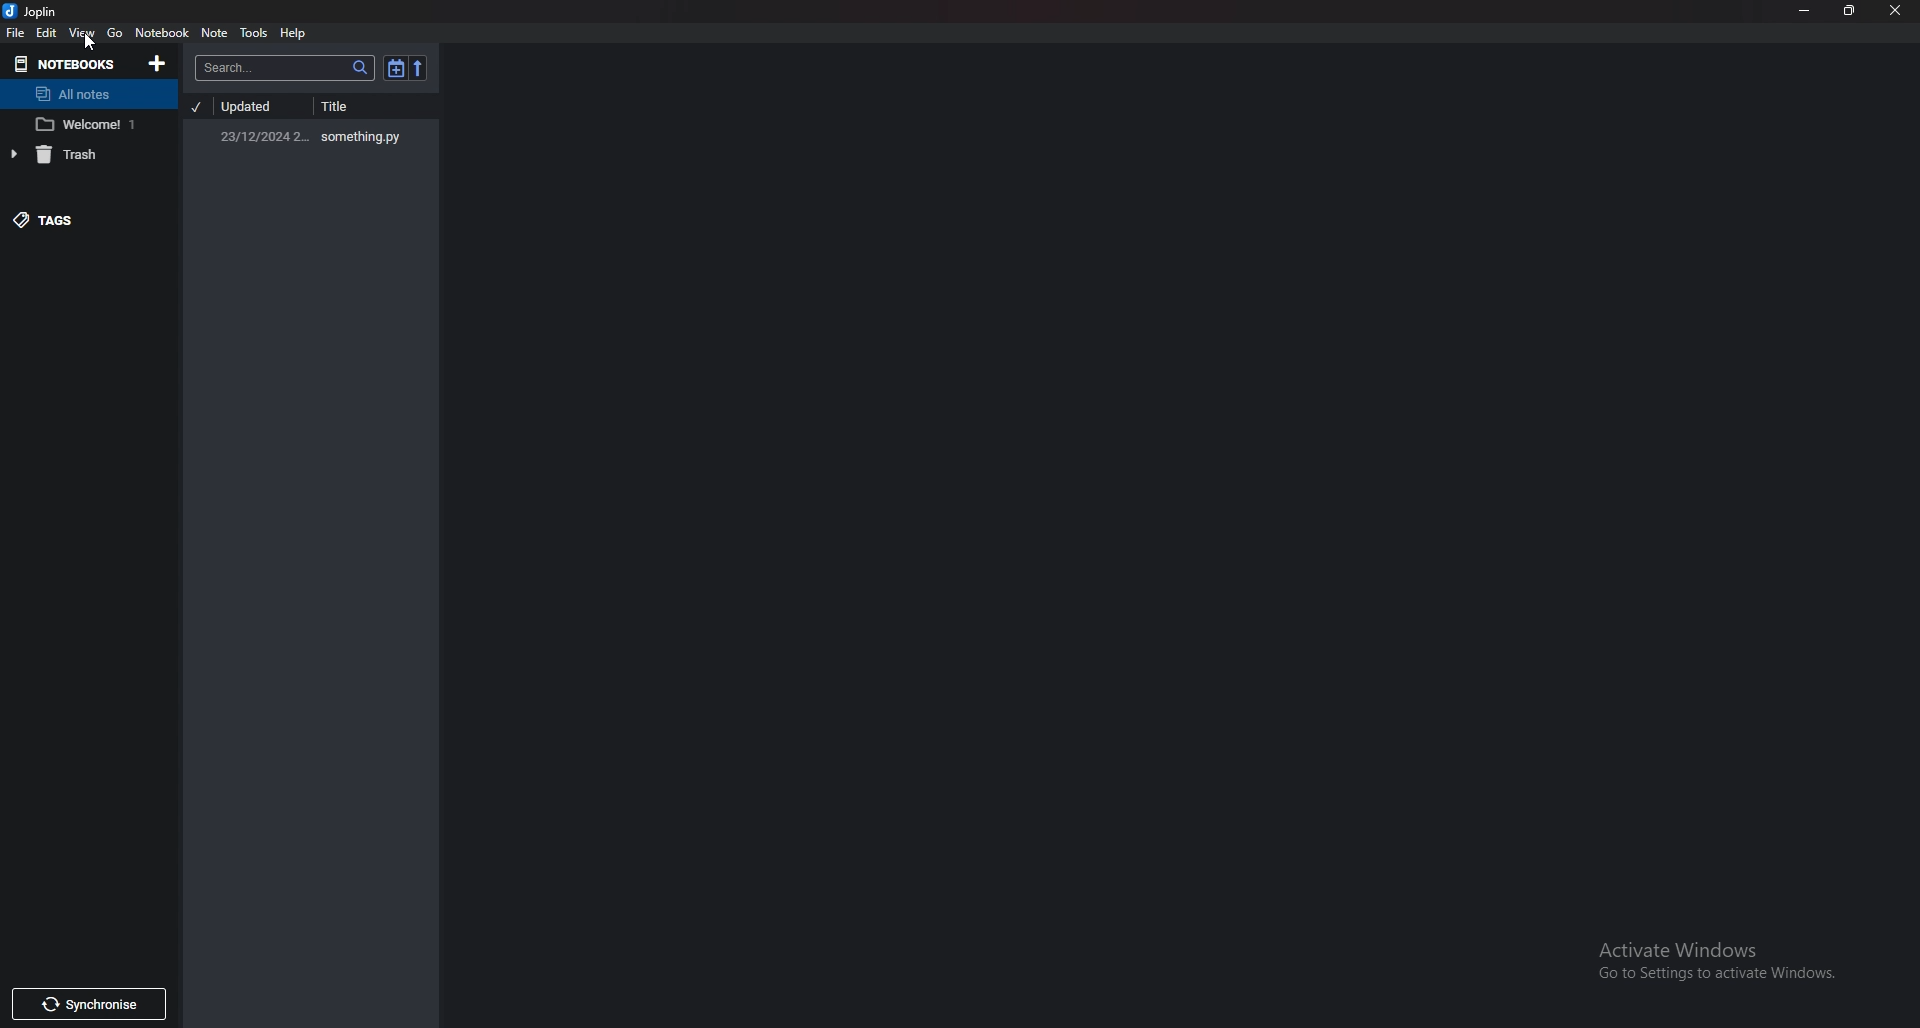 The height and width of the screenshot is (1028, 1920). What do you see at coordinates (1805, 11) in the screenshot?
I see `Minimize` at bounding box center [1805, 11].